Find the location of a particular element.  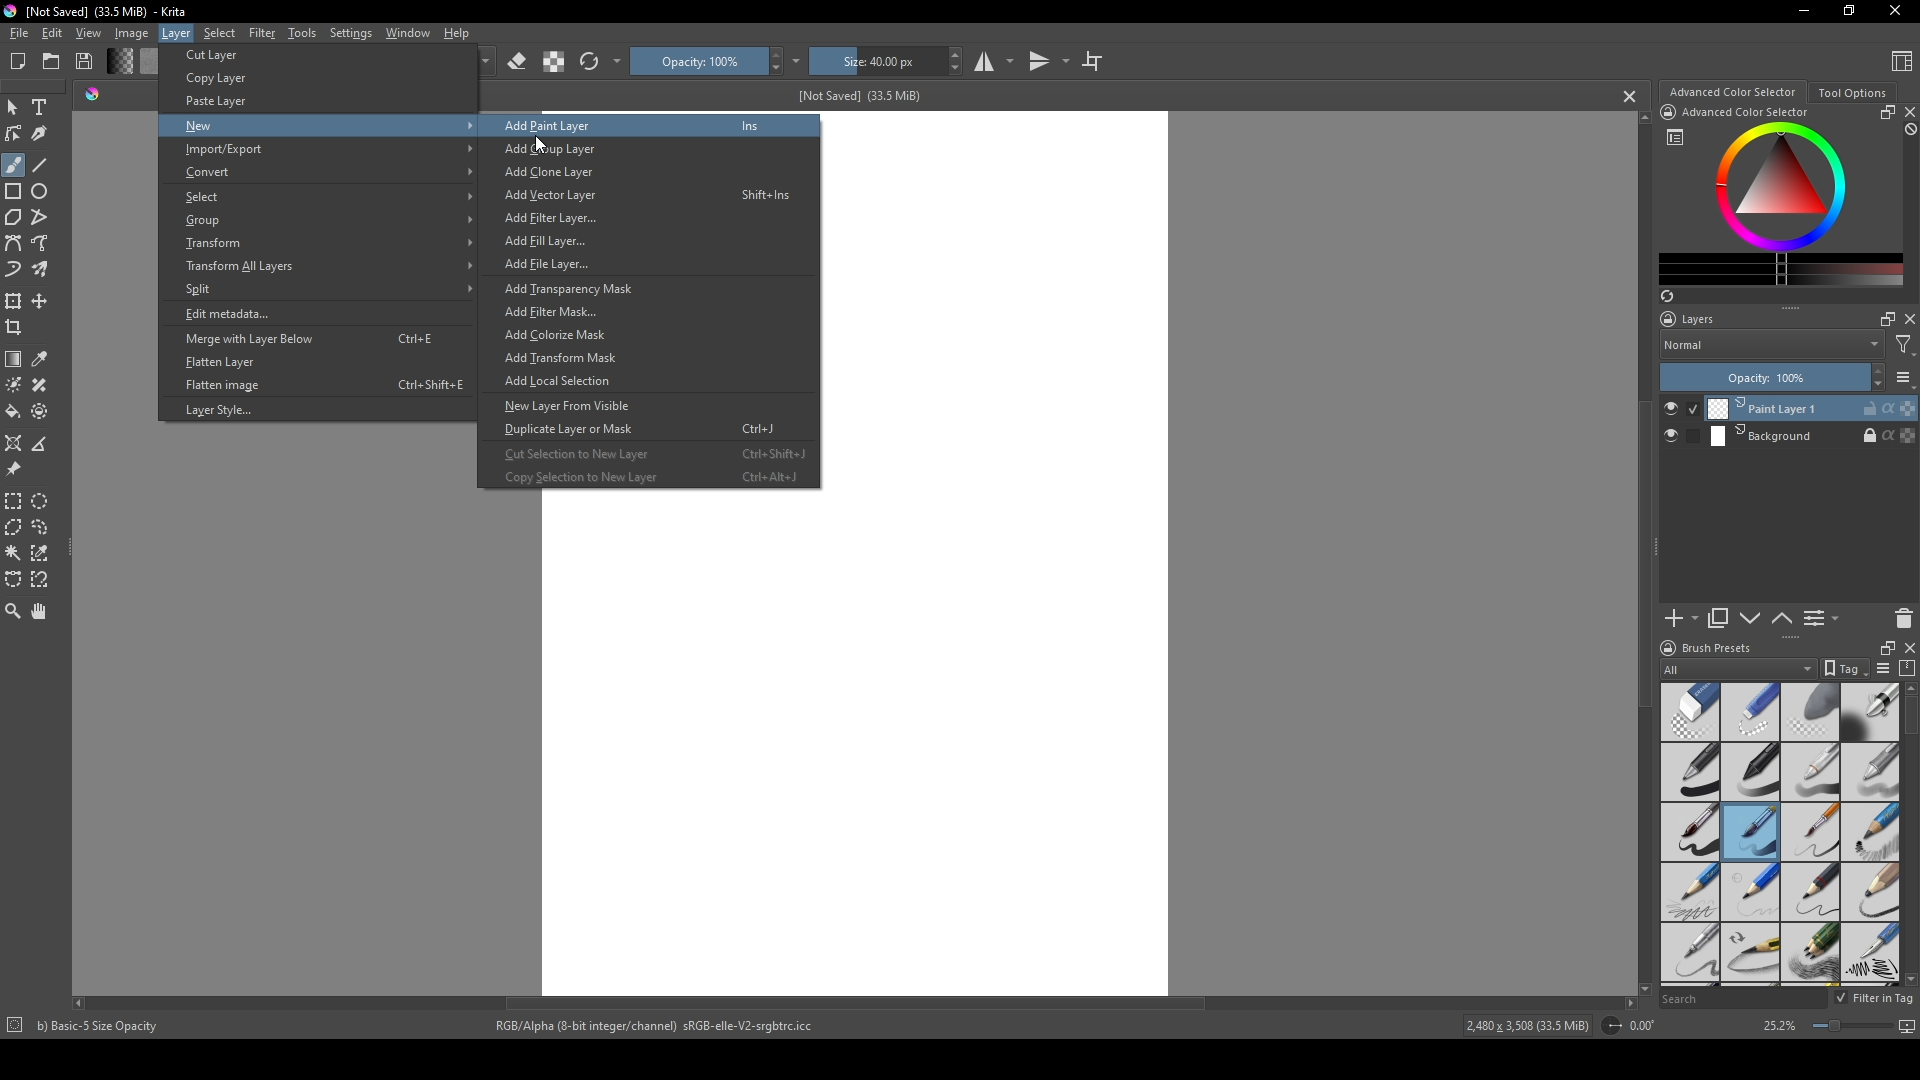

Flatten image is located at coordinates (326, 385).